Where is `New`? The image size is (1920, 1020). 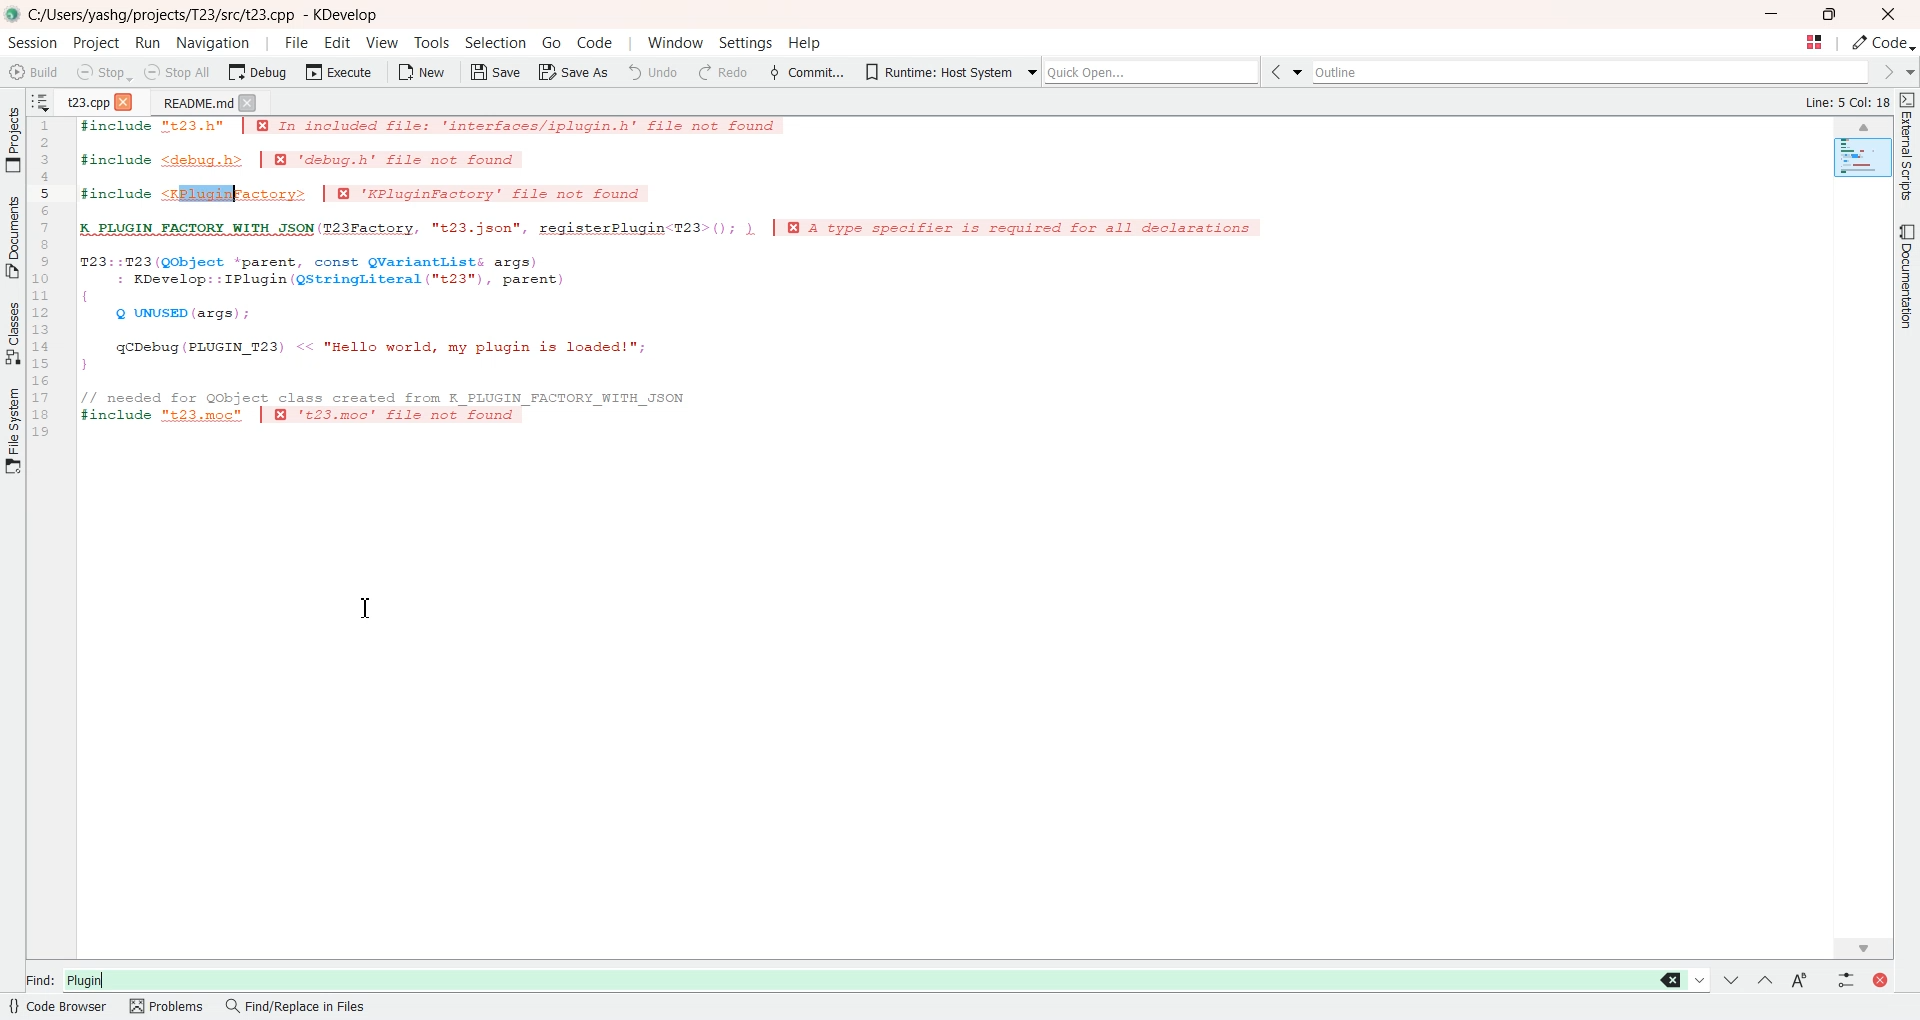
New is located at coordinates (423, 71).